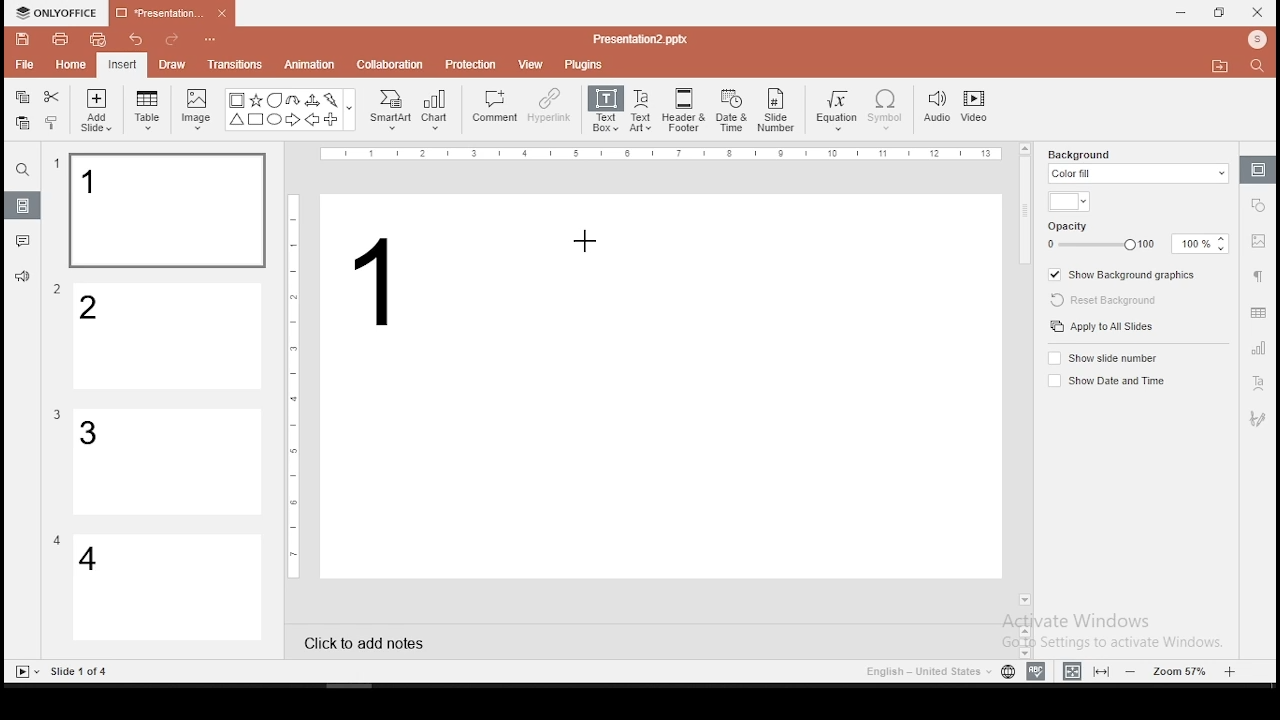  I want to click on find, so click(22, 170).